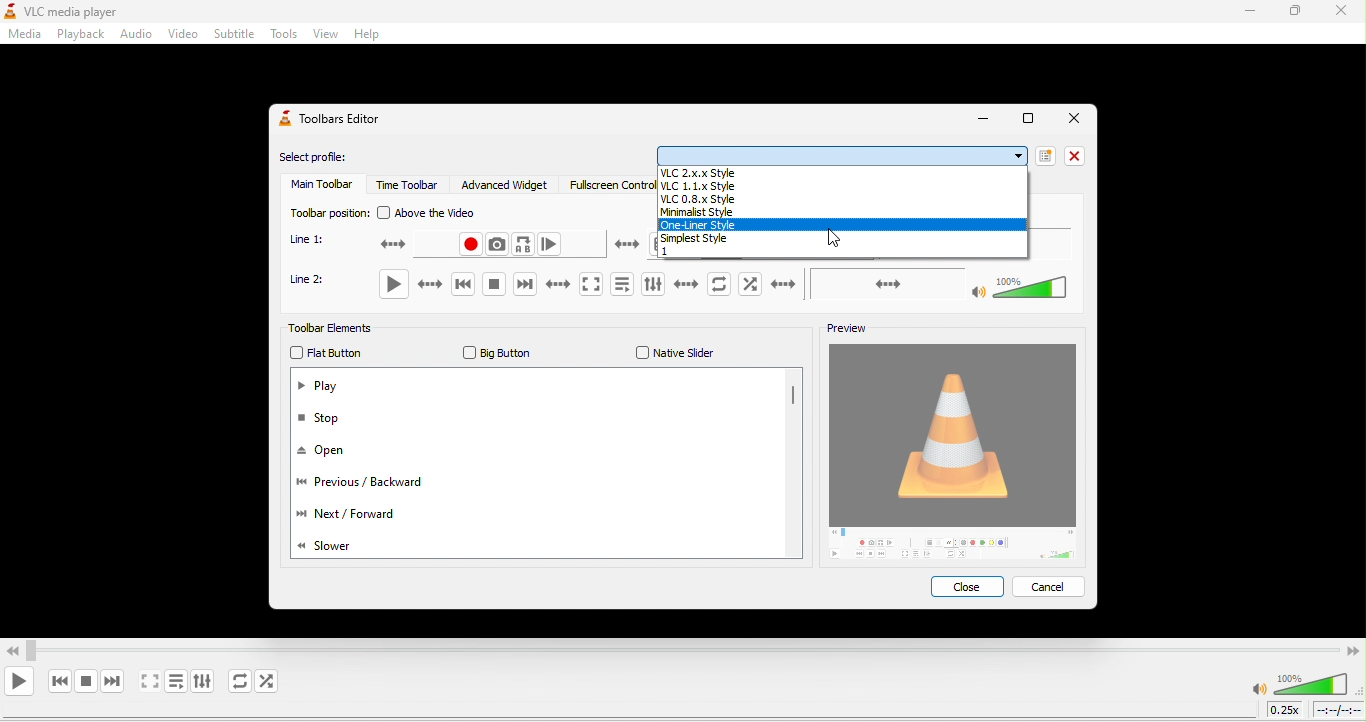  What do you see at coordinates (328, 213) in the screenshot?
I see `toolbar position` at bounding box center [328, 213].